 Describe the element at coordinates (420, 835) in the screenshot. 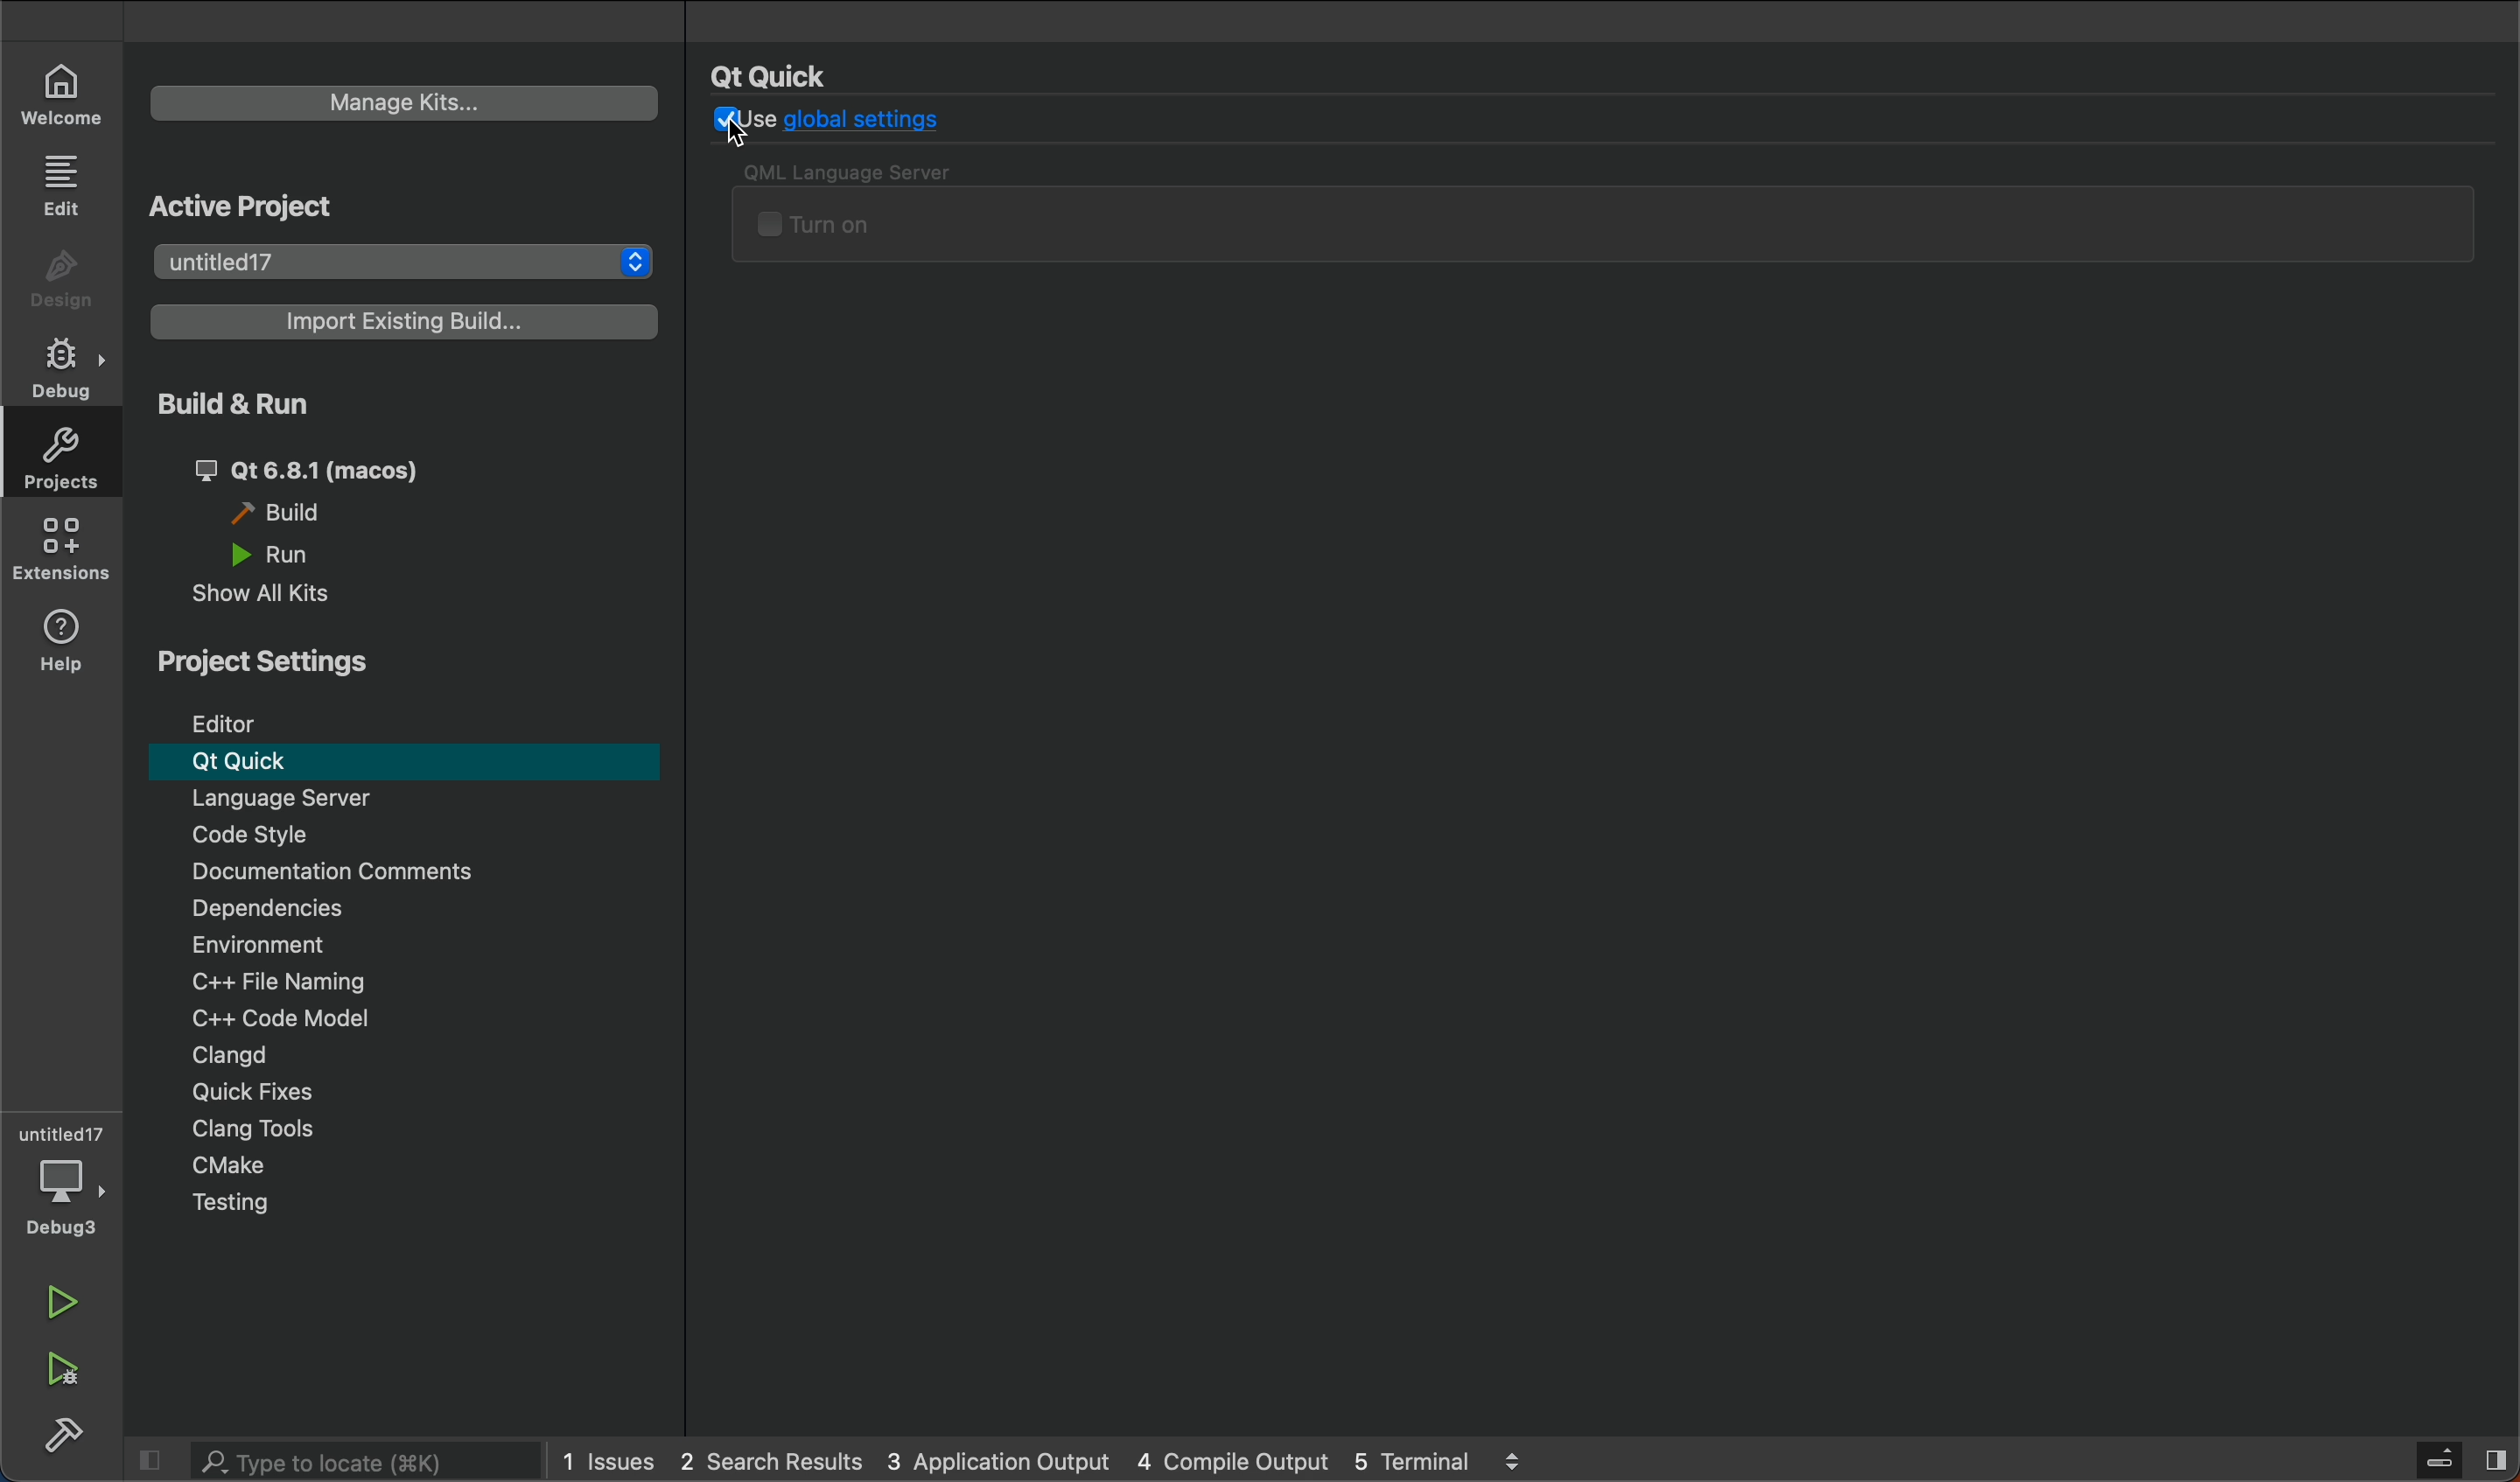

I see `code style` at that location.